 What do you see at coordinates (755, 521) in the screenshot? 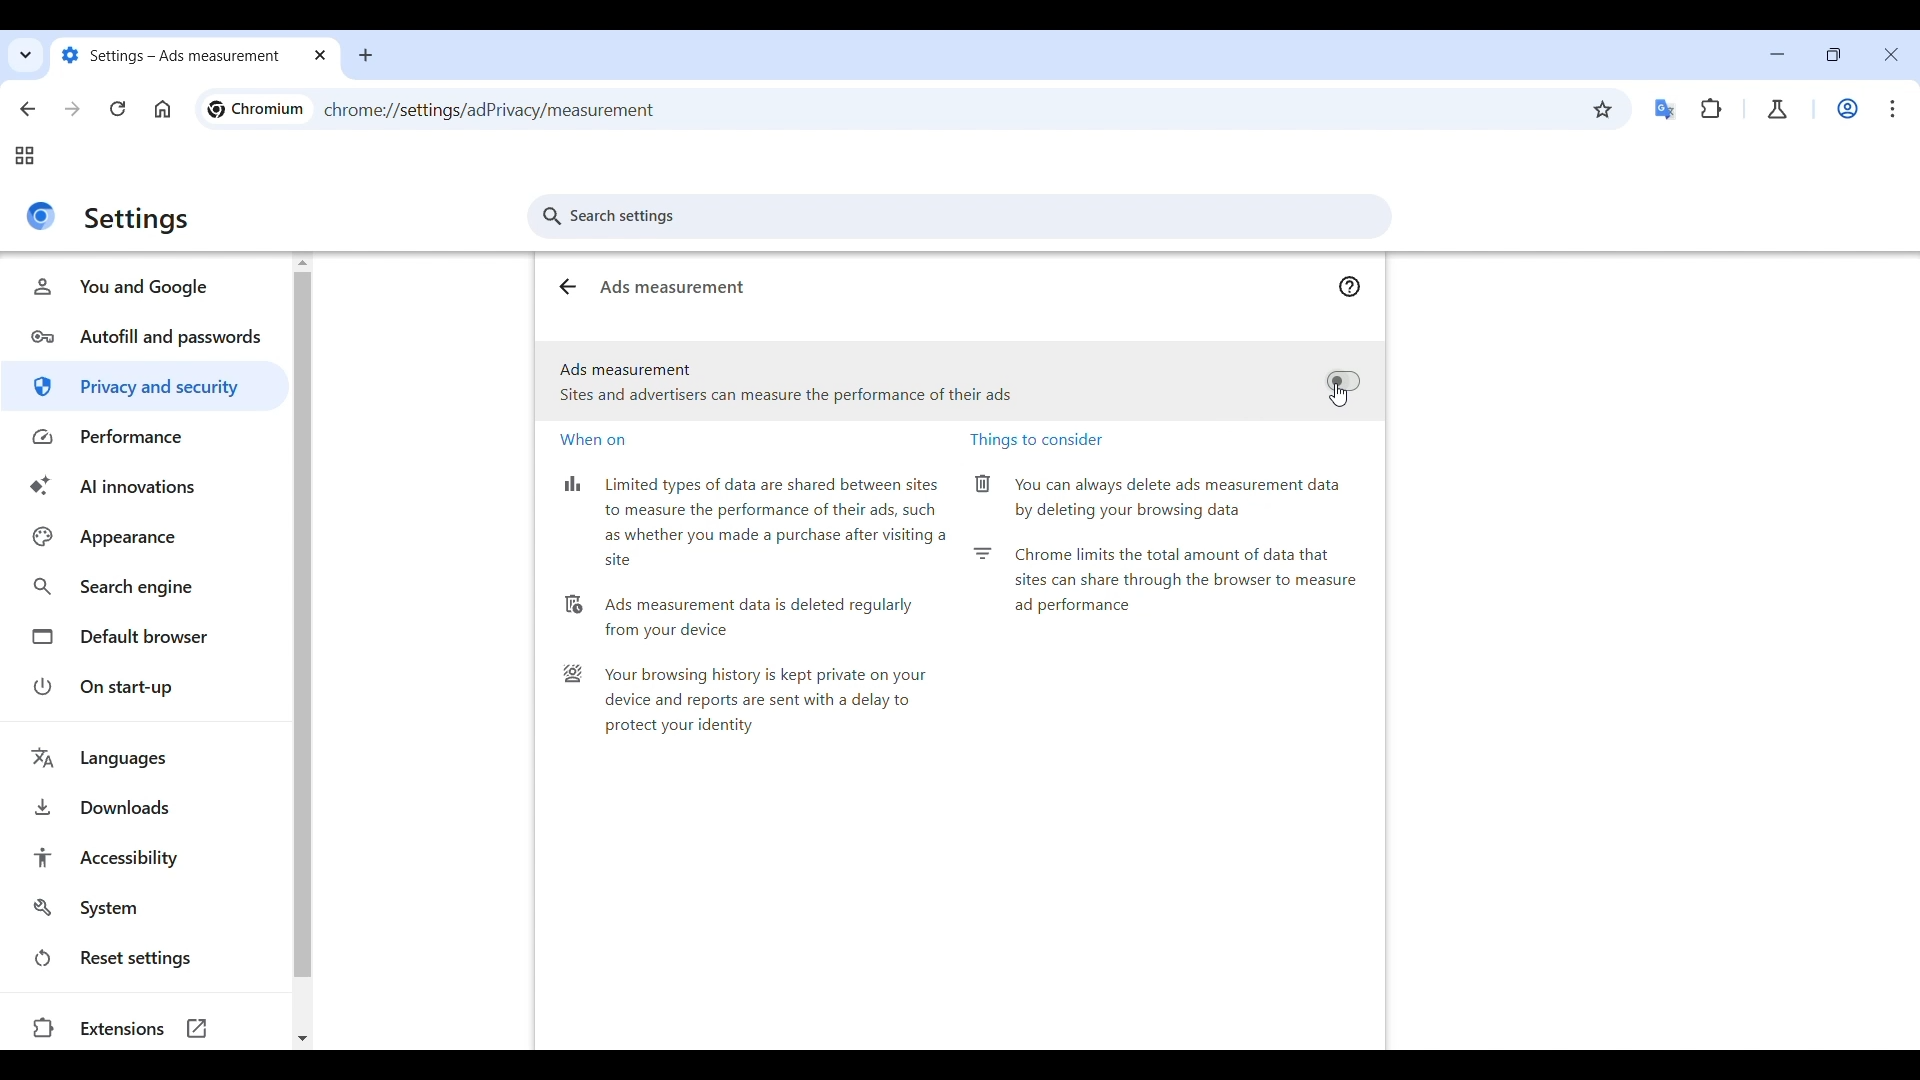
I see `Limited types of data are shared between sites
to measure the performance of their ads, such
as whether you made a purchase after visiting a
site` at bounding box center [755, 521].